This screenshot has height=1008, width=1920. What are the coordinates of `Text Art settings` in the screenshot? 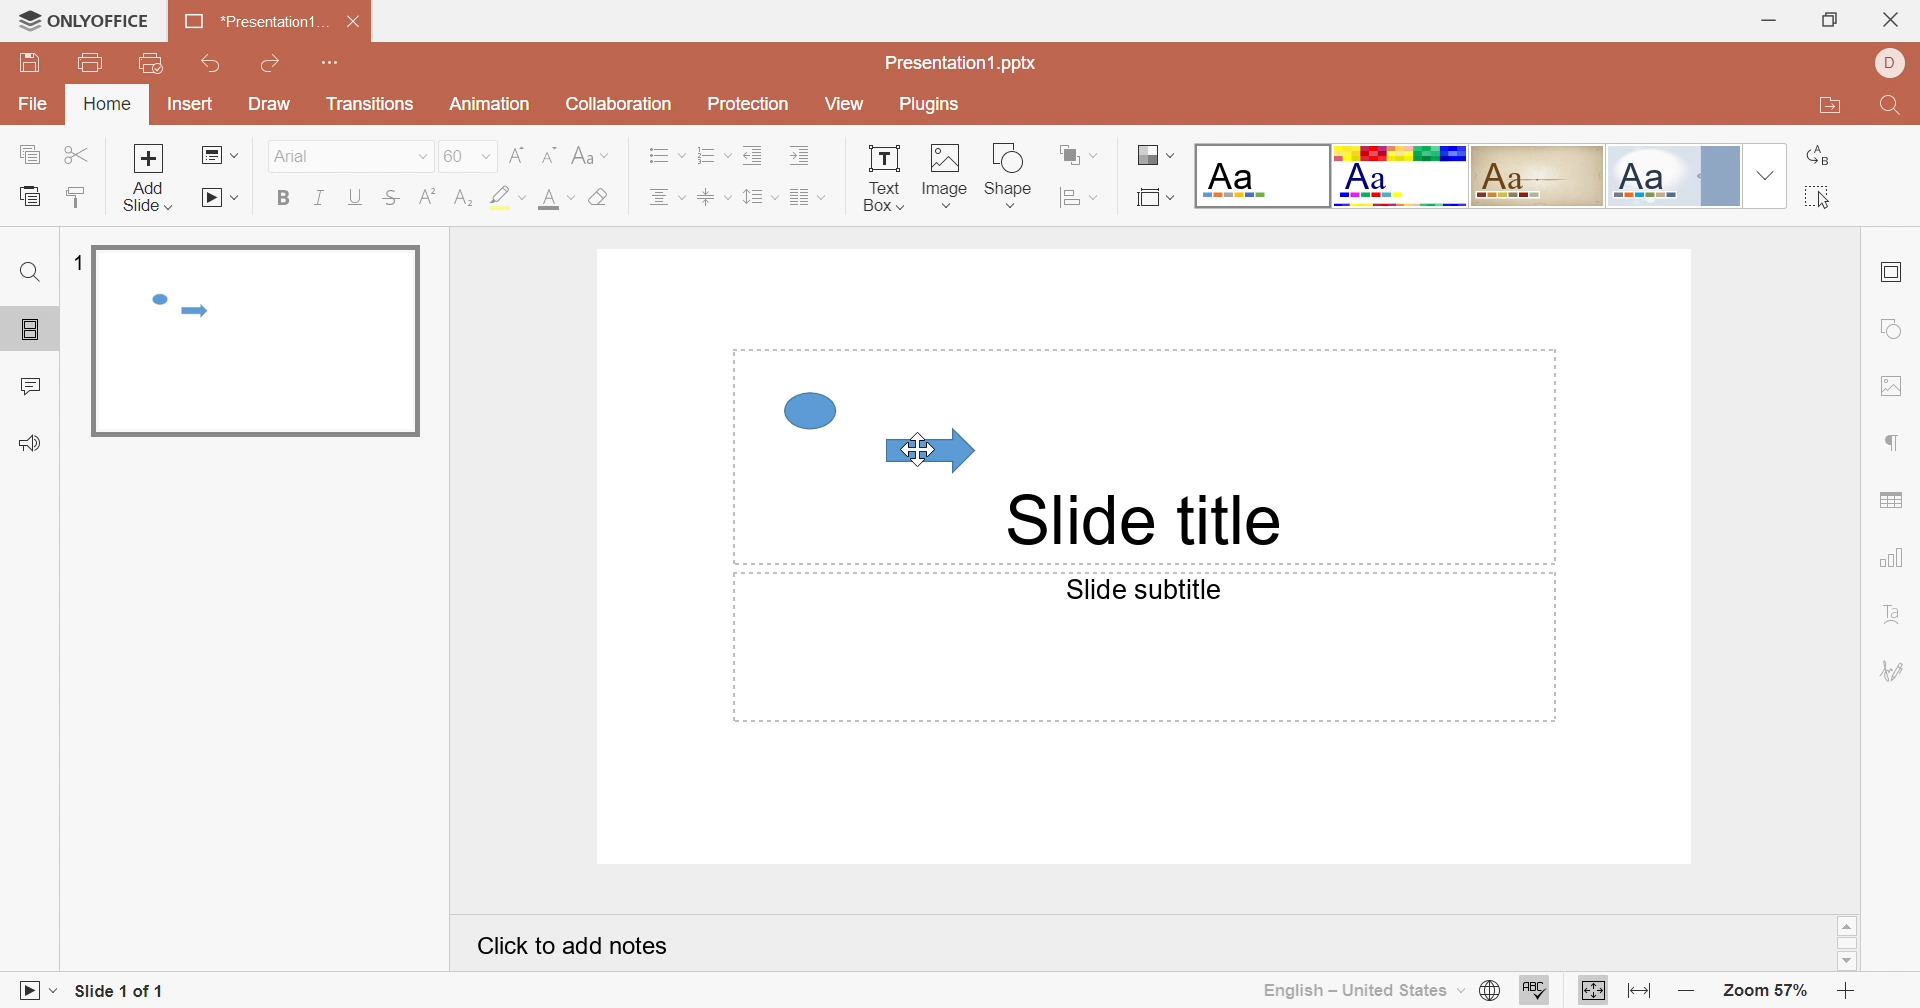 It's located at (1892, 611).